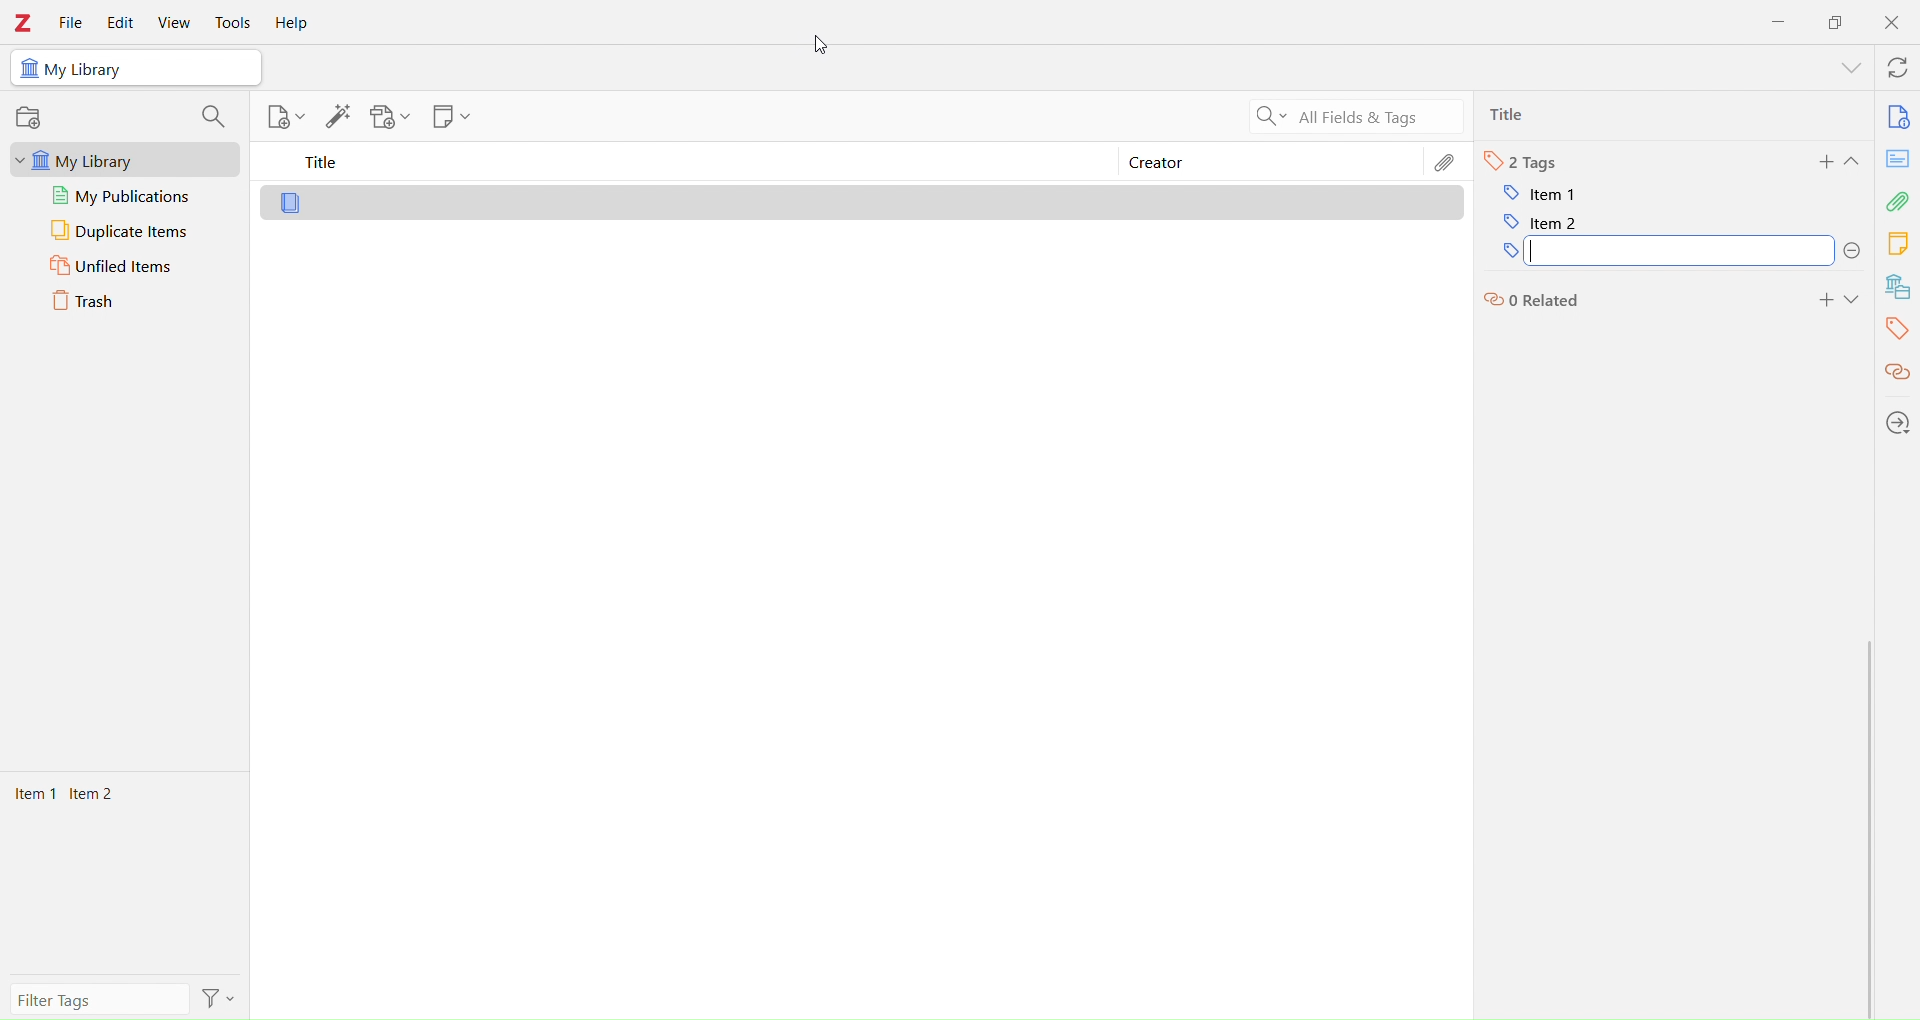 The image size is (1920, 1020). I want to click on add, so click(1826, 302).